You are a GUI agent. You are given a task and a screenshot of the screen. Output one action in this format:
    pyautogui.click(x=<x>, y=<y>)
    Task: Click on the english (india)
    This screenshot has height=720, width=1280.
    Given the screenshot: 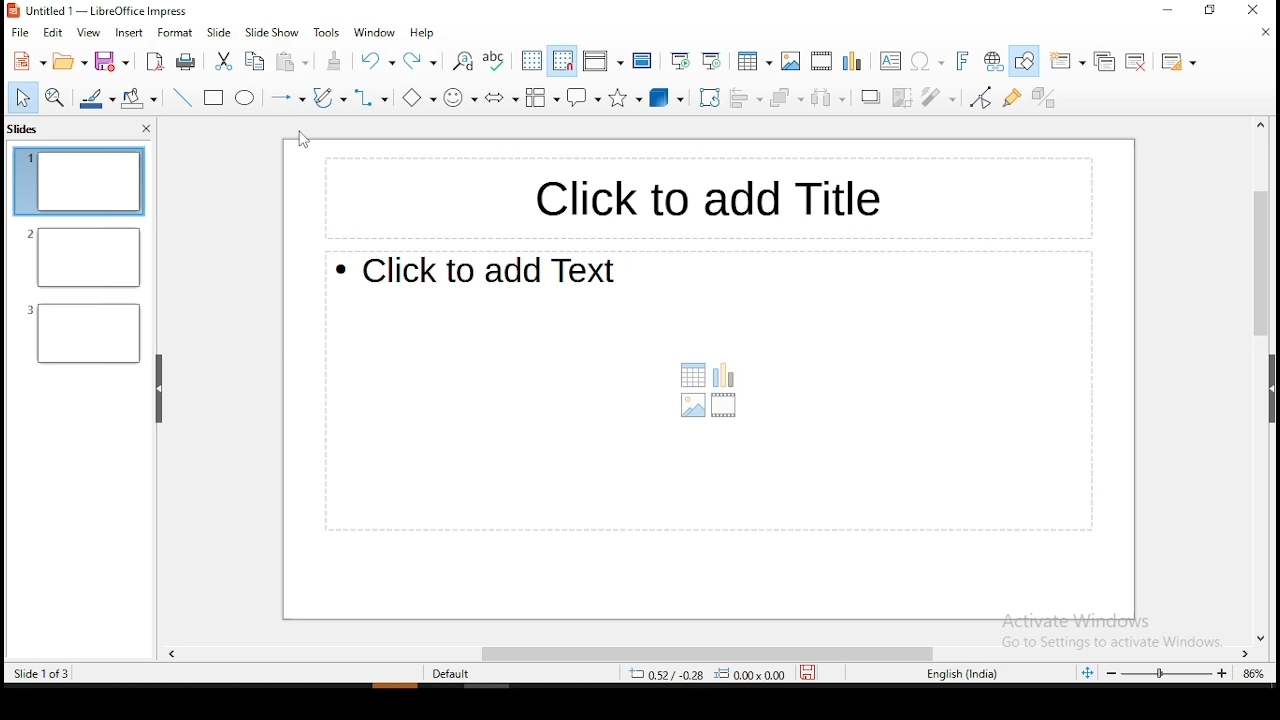 What is the action you would take?
    pyautogui.click(x=959, y=674)
    